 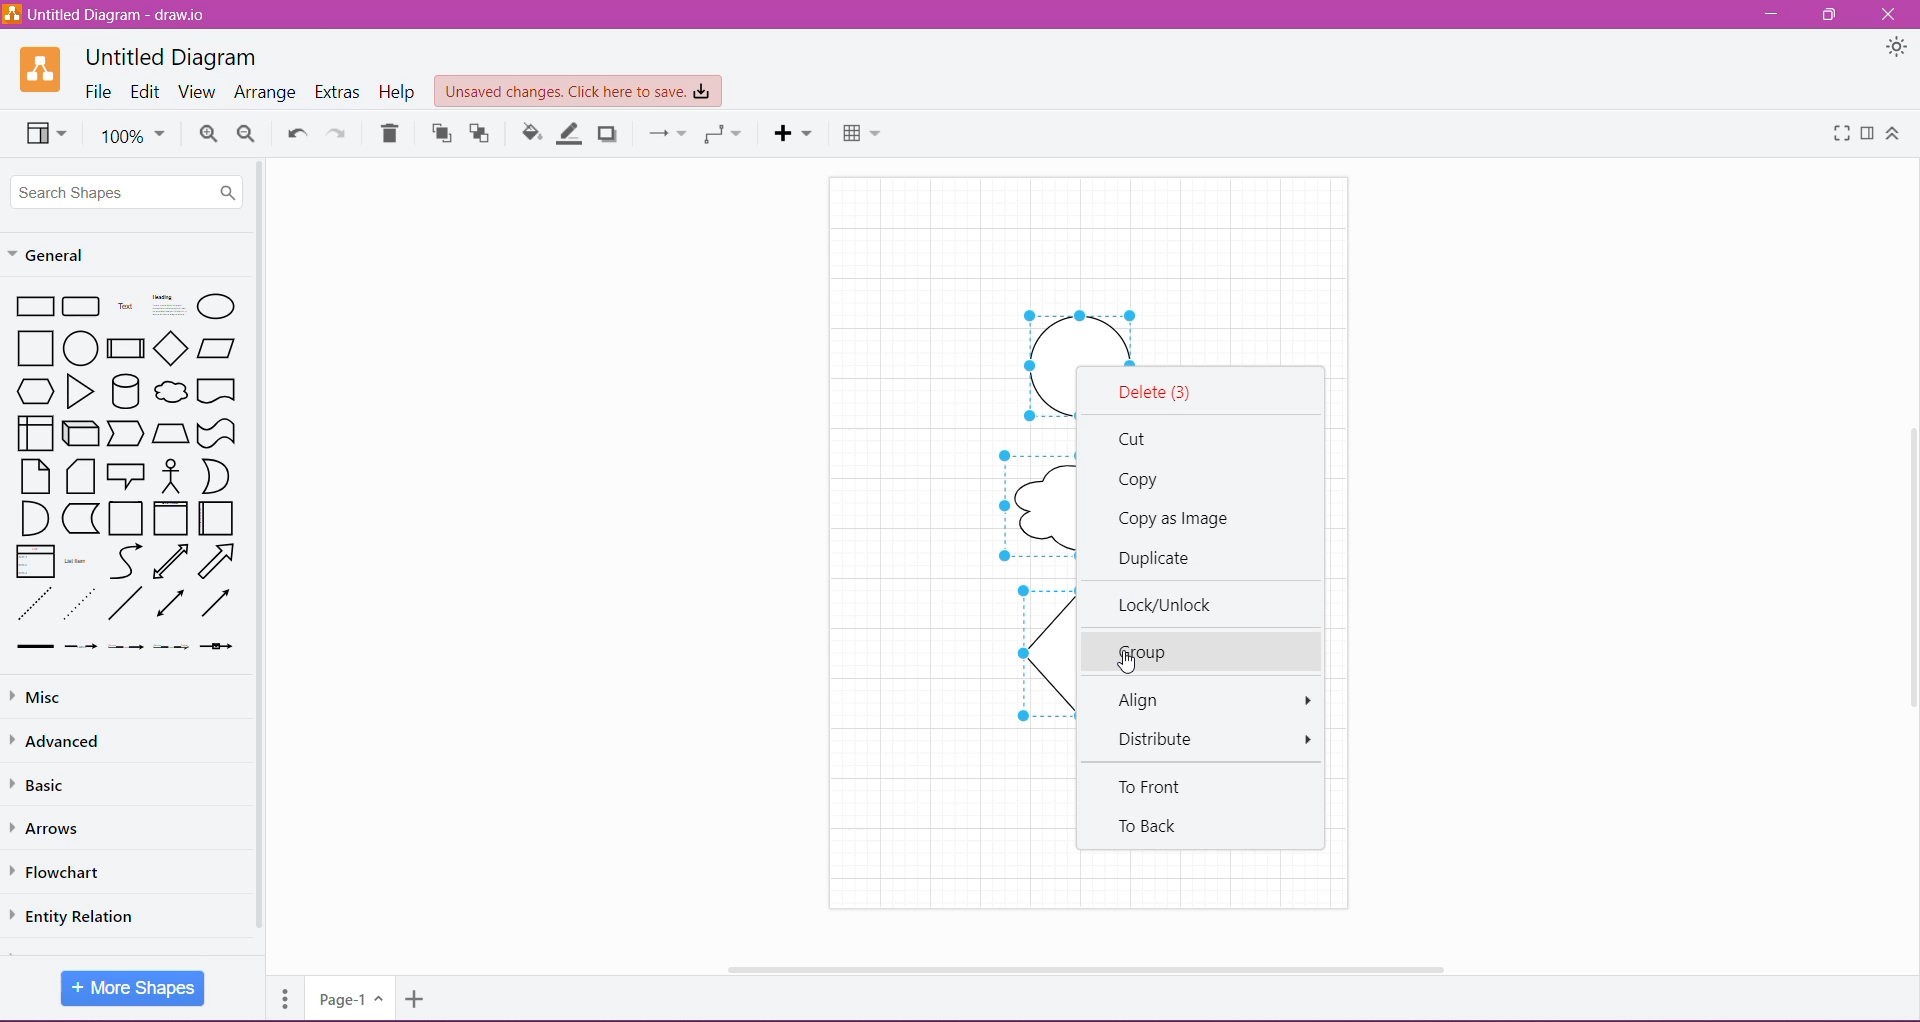 I want to click on Cut, so click(x=1134, y=440).